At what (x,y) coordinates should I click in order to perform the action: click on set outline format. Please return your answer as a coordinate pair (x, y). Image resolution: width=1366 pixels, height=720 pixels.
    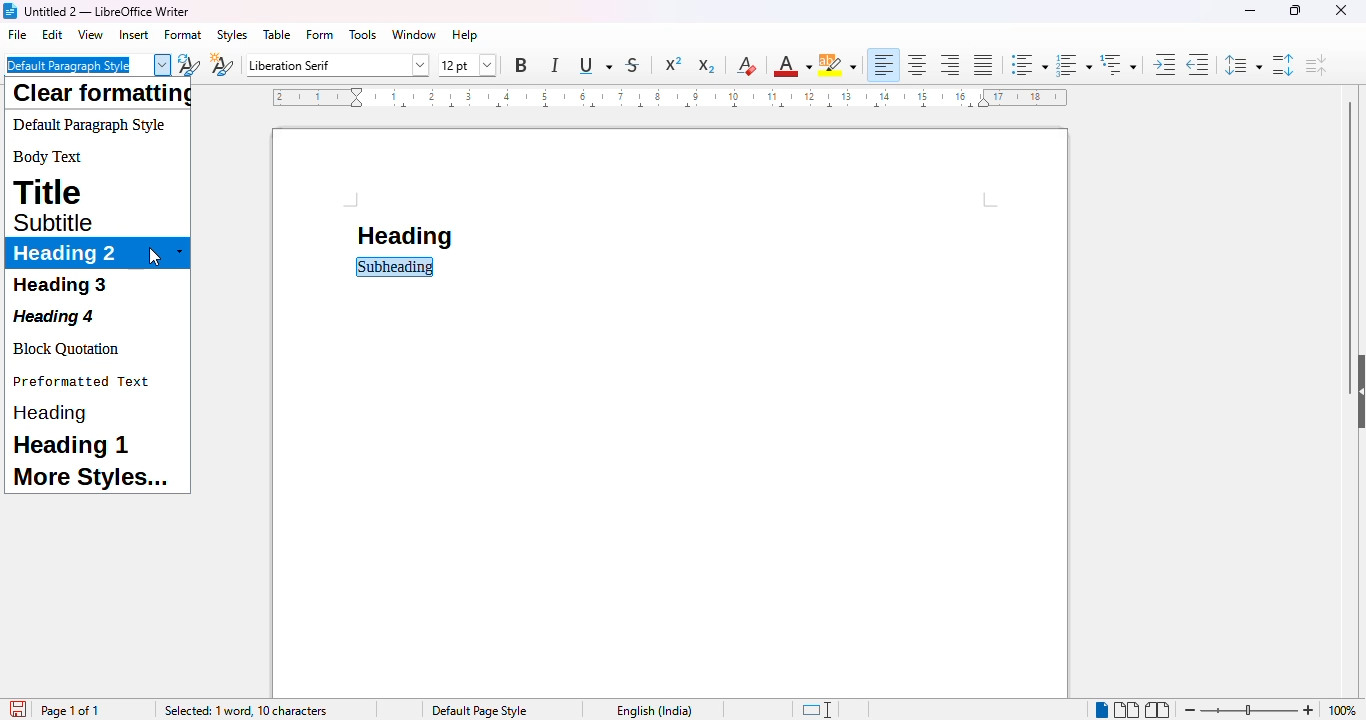
    Looking at the image, I should click on (1118, 64).